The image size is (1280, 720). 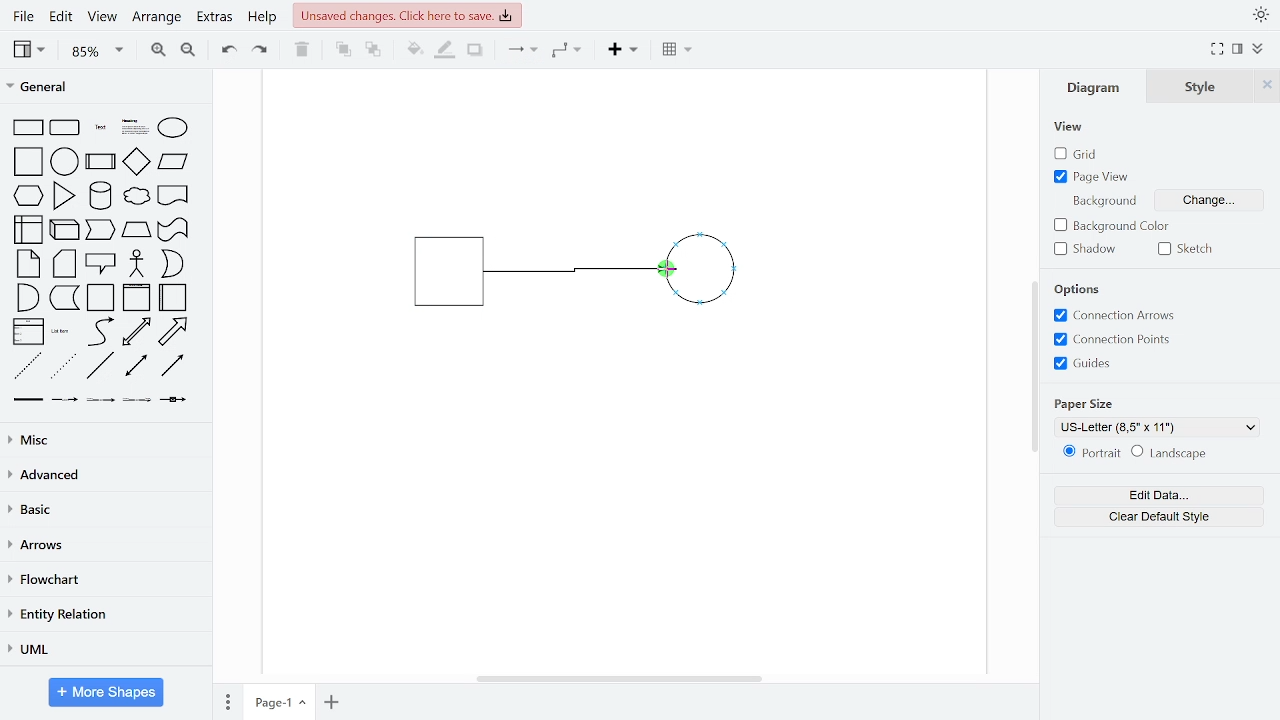 I want to click on current diagram, so click(x=594, y=272).